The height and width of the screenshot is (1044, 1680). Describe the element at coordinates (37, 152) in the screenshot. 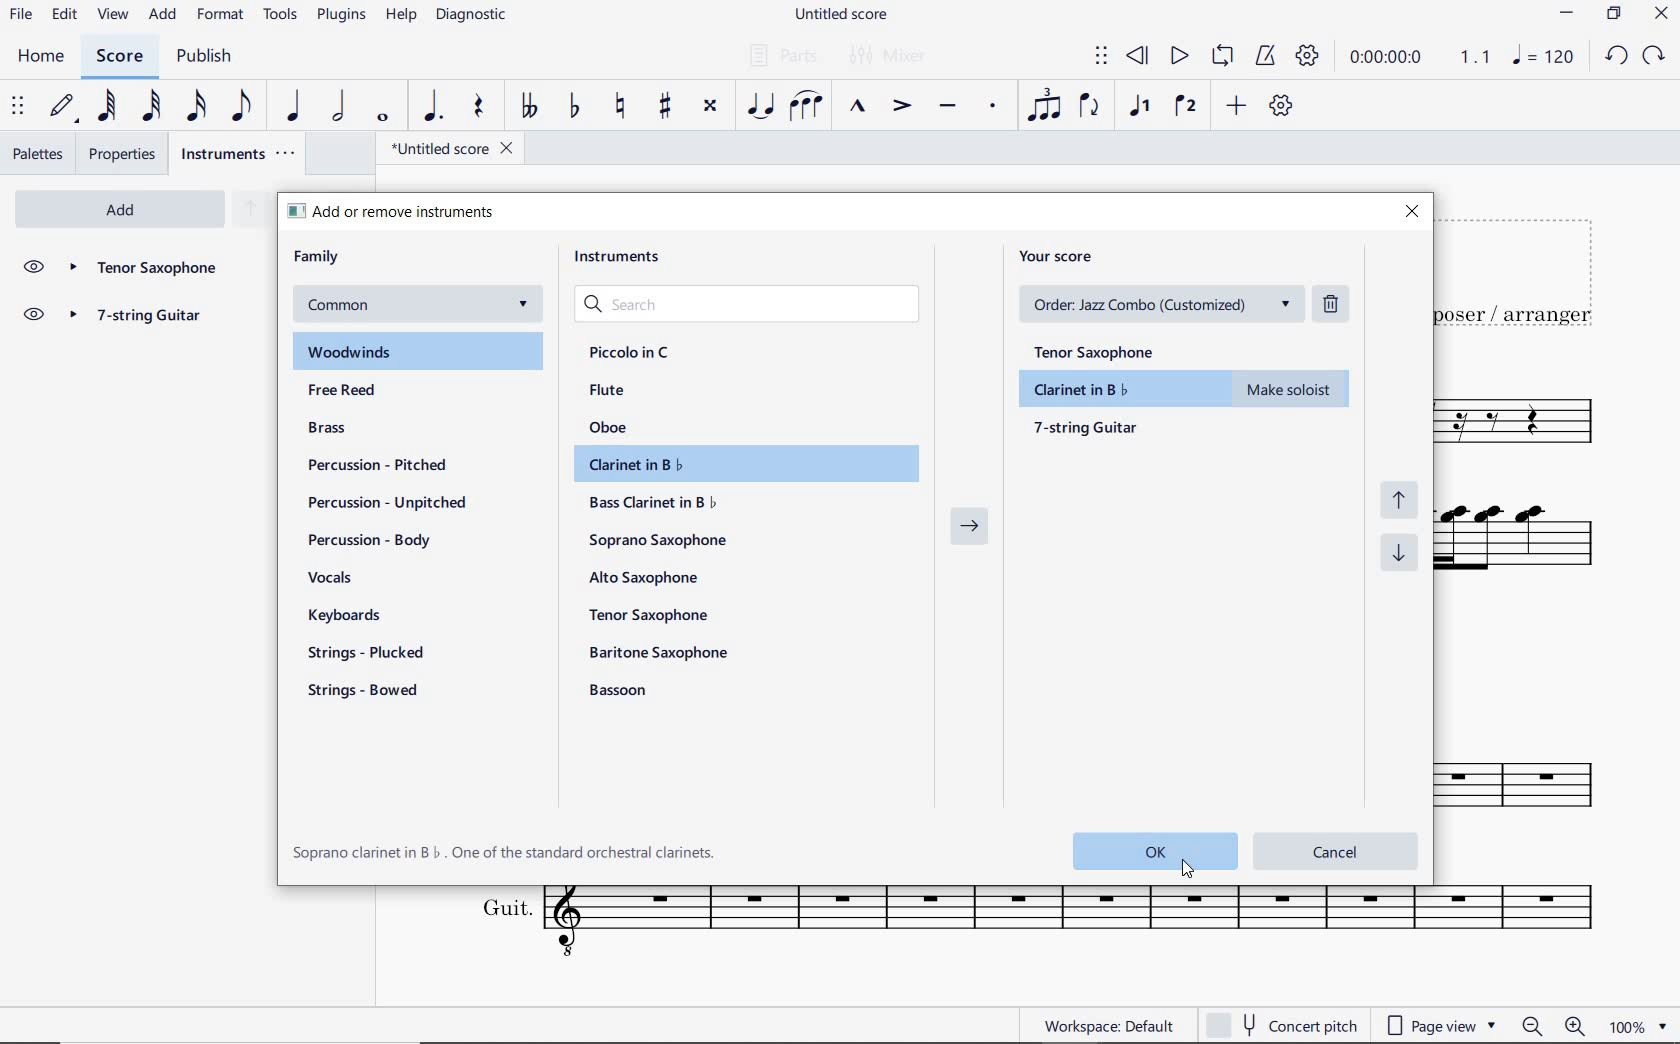

I see `PALETTES` at that location.